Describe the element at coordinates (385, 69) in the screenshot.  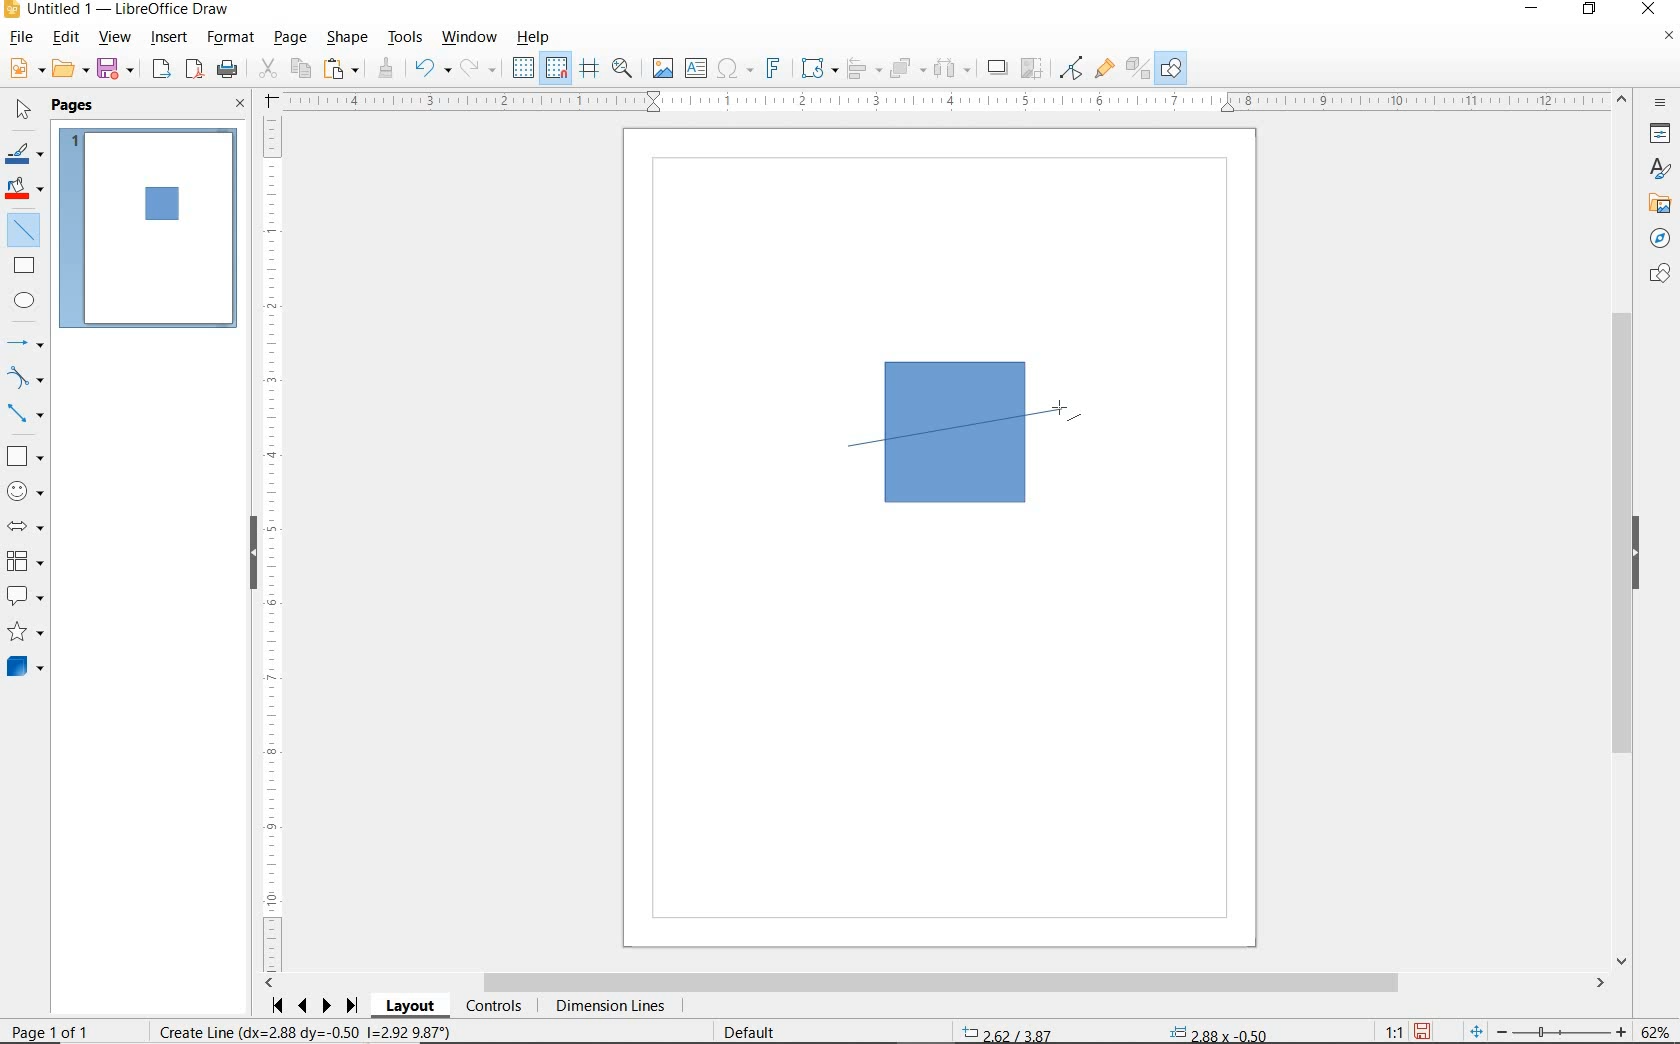
I see `CLONE FORMATTING` at that location.